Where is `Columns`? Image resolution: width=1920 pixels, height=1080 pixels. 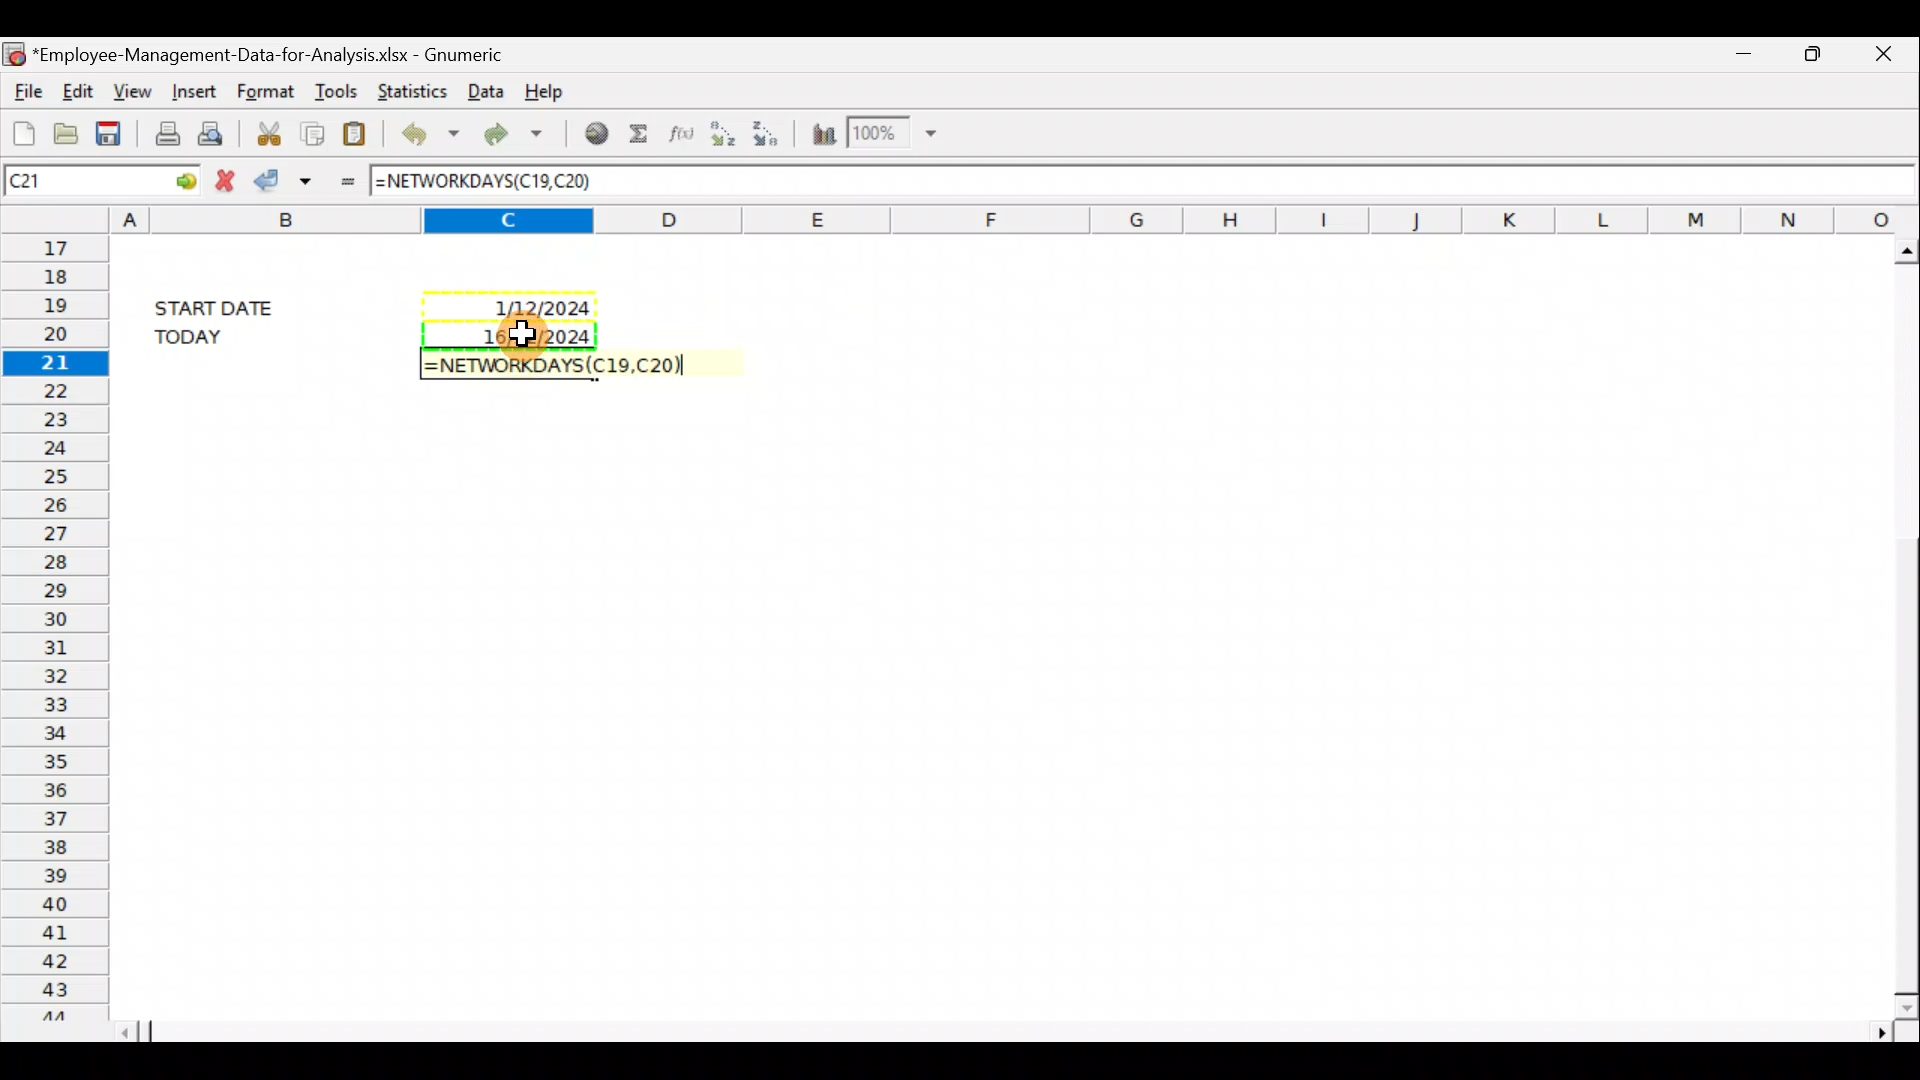 Columns is located at coordinates (1015, 217).